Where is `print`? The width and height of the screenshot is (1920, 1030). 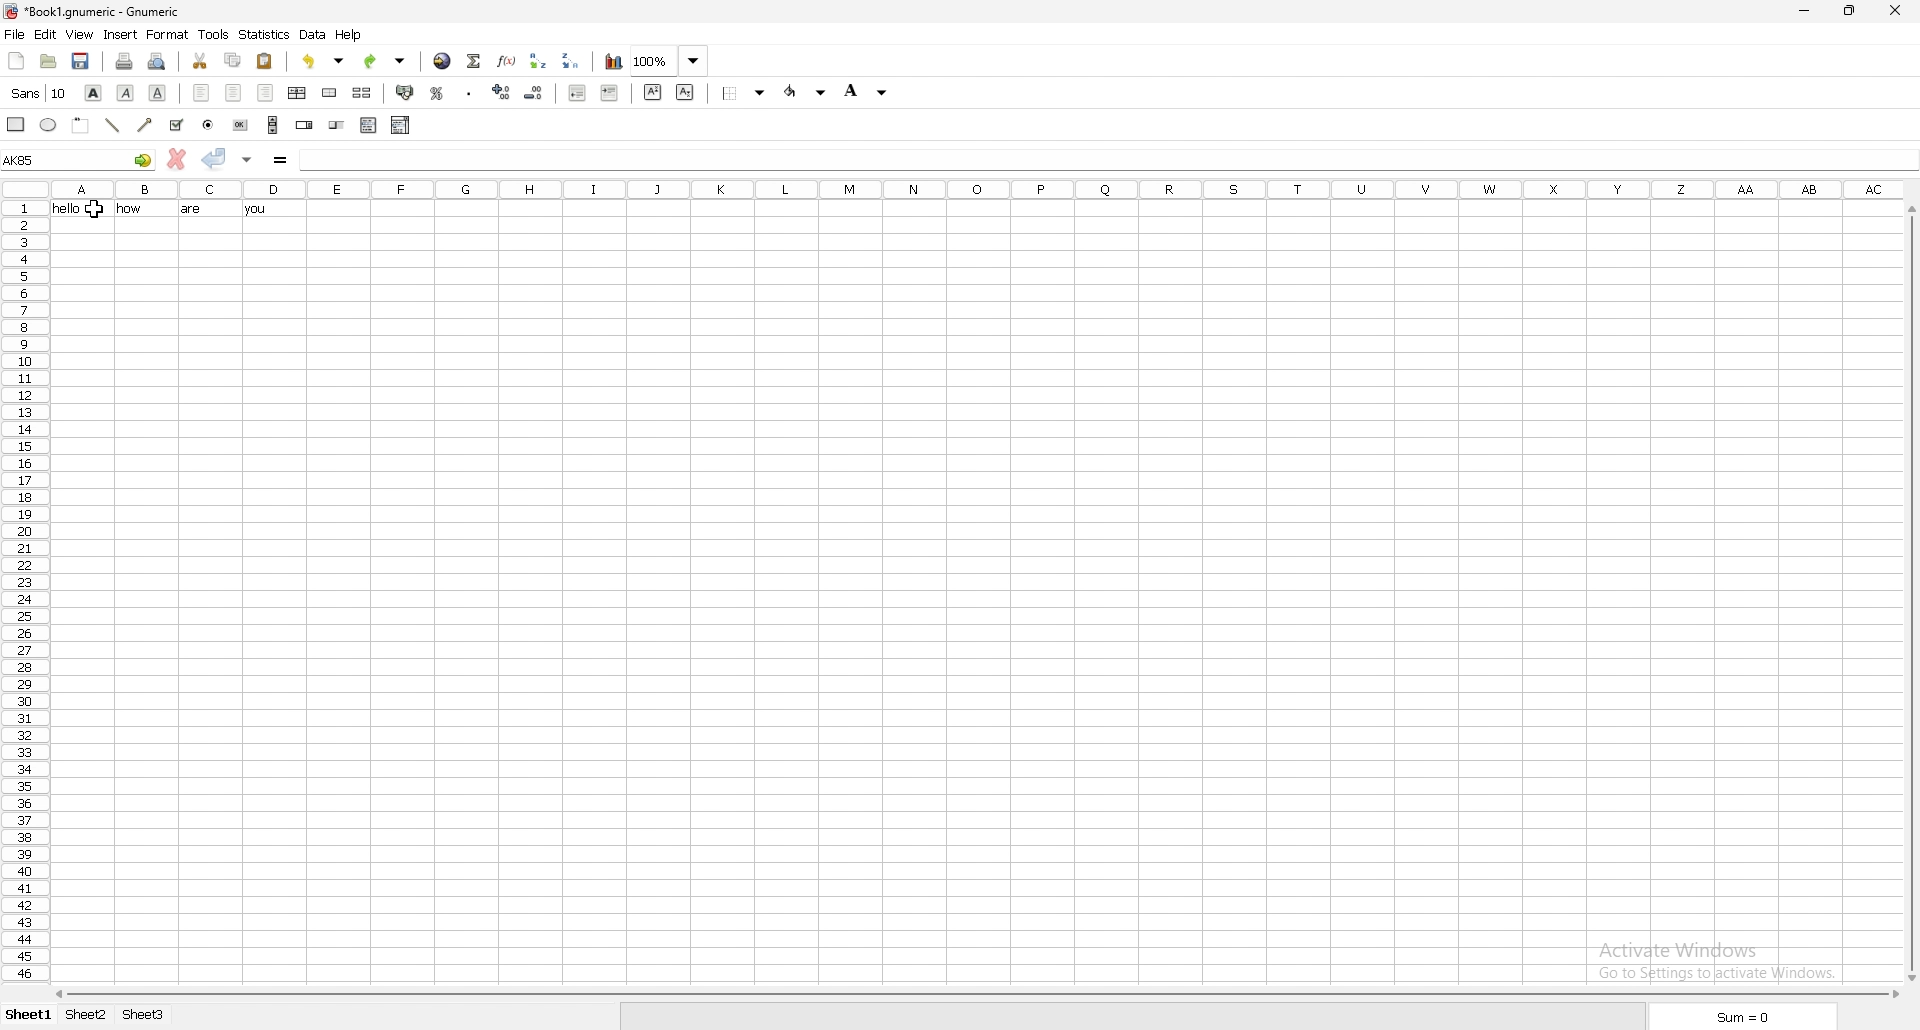
print is located at coordinates (127, 60).